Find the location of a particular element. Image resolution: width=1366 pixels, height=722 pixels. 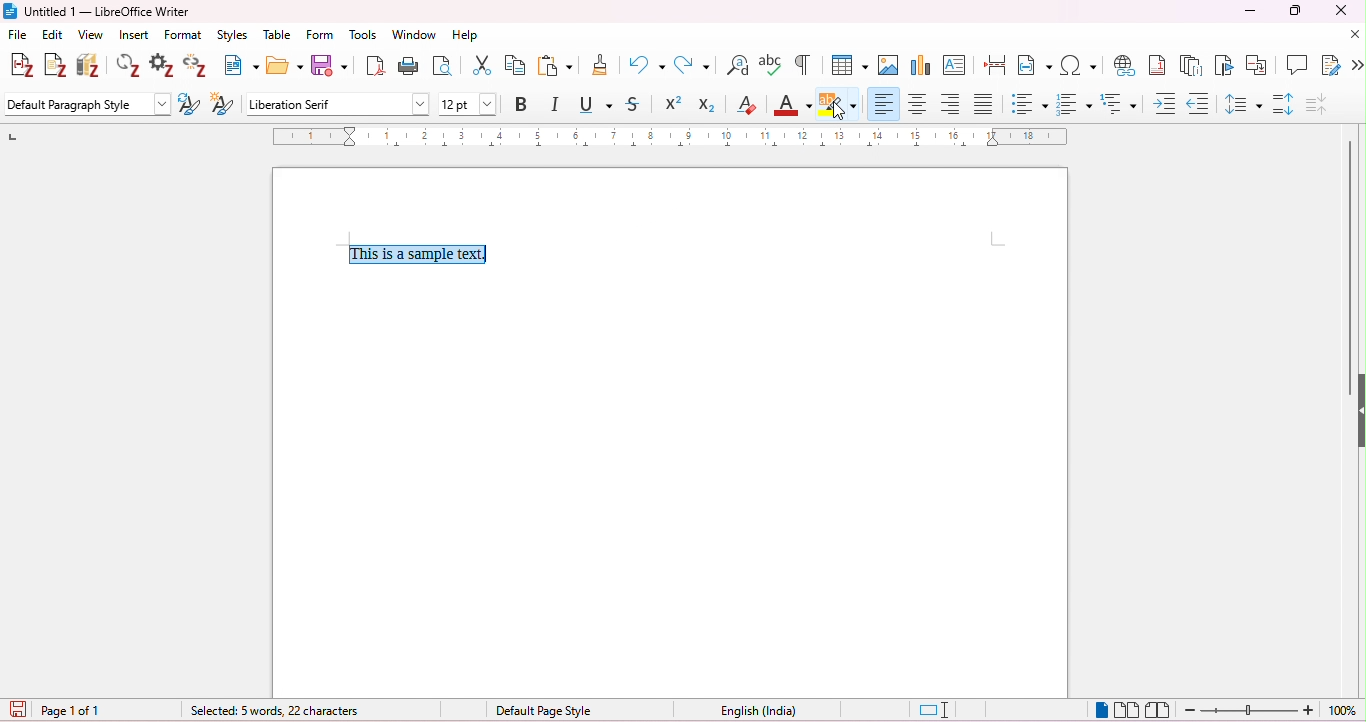

highlight text in yellow is located at coordinates (838, 105).